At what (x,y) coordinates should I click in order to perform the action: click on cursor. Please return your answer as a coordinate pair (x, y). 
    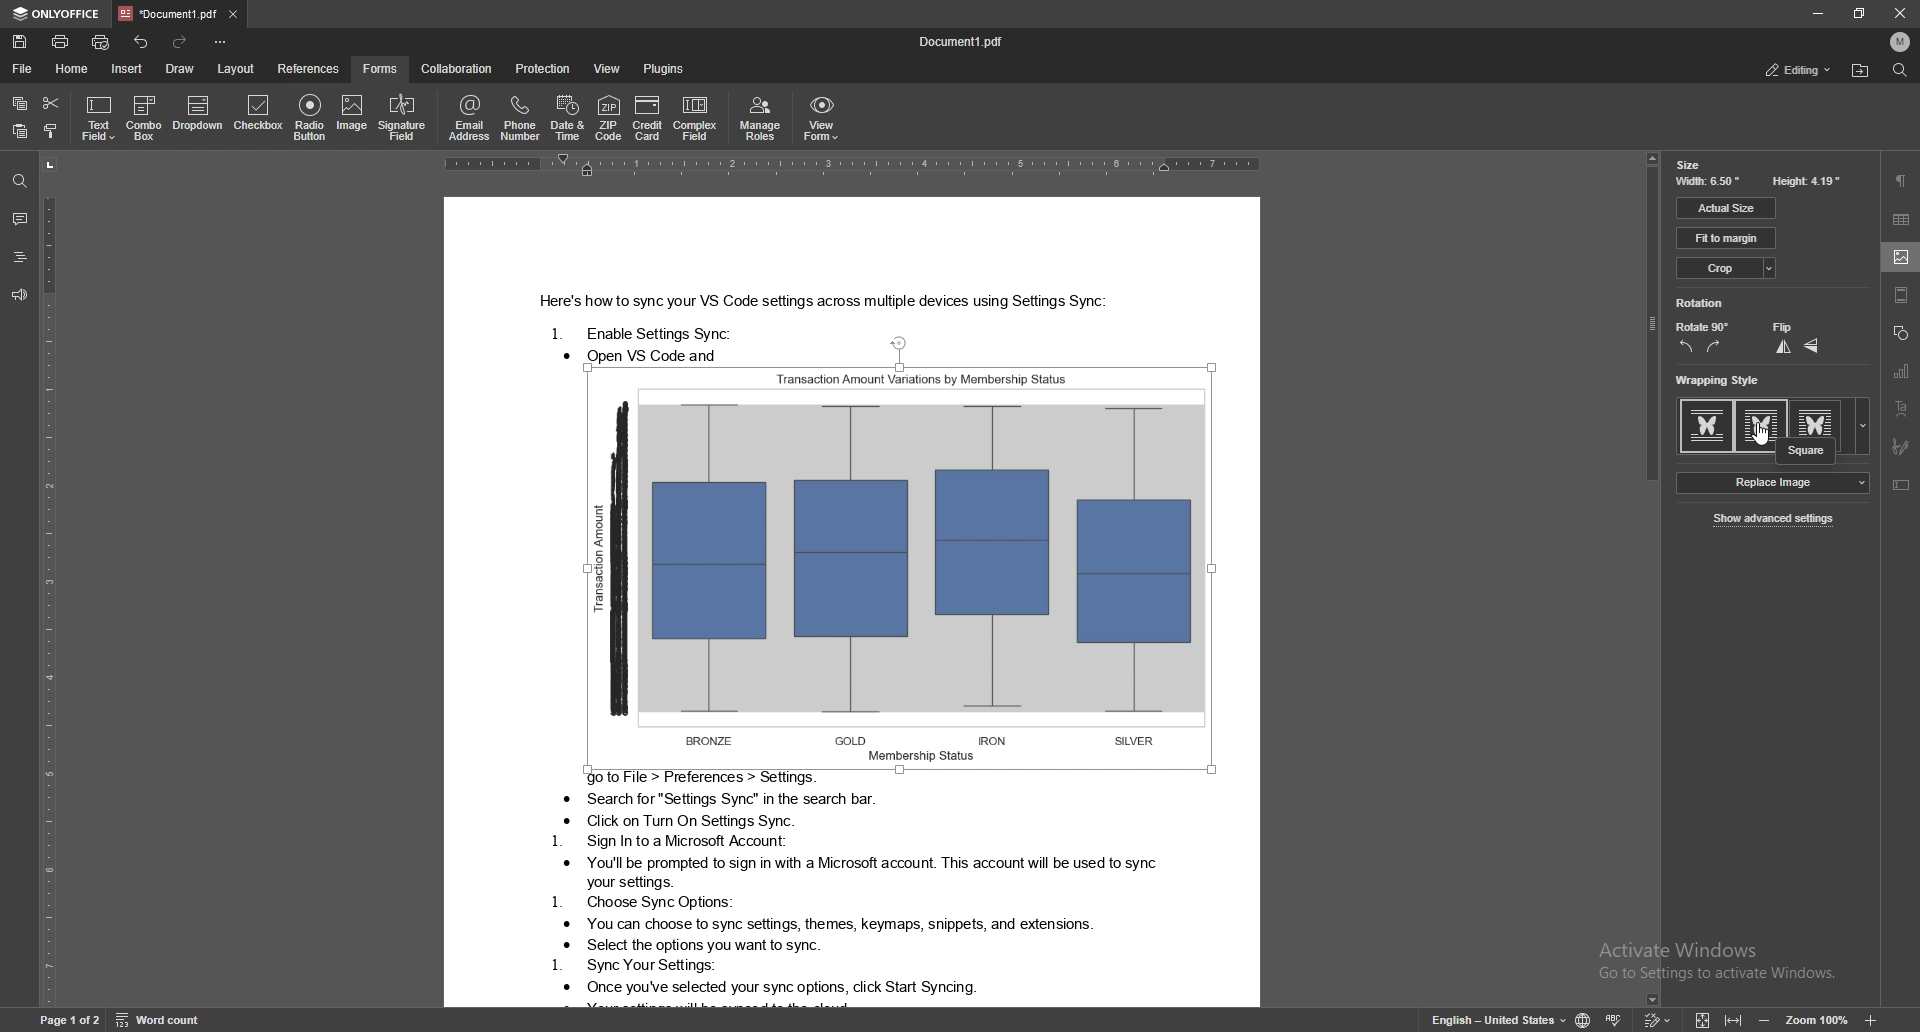
    Looking at the image, I should click on (1763, 434).